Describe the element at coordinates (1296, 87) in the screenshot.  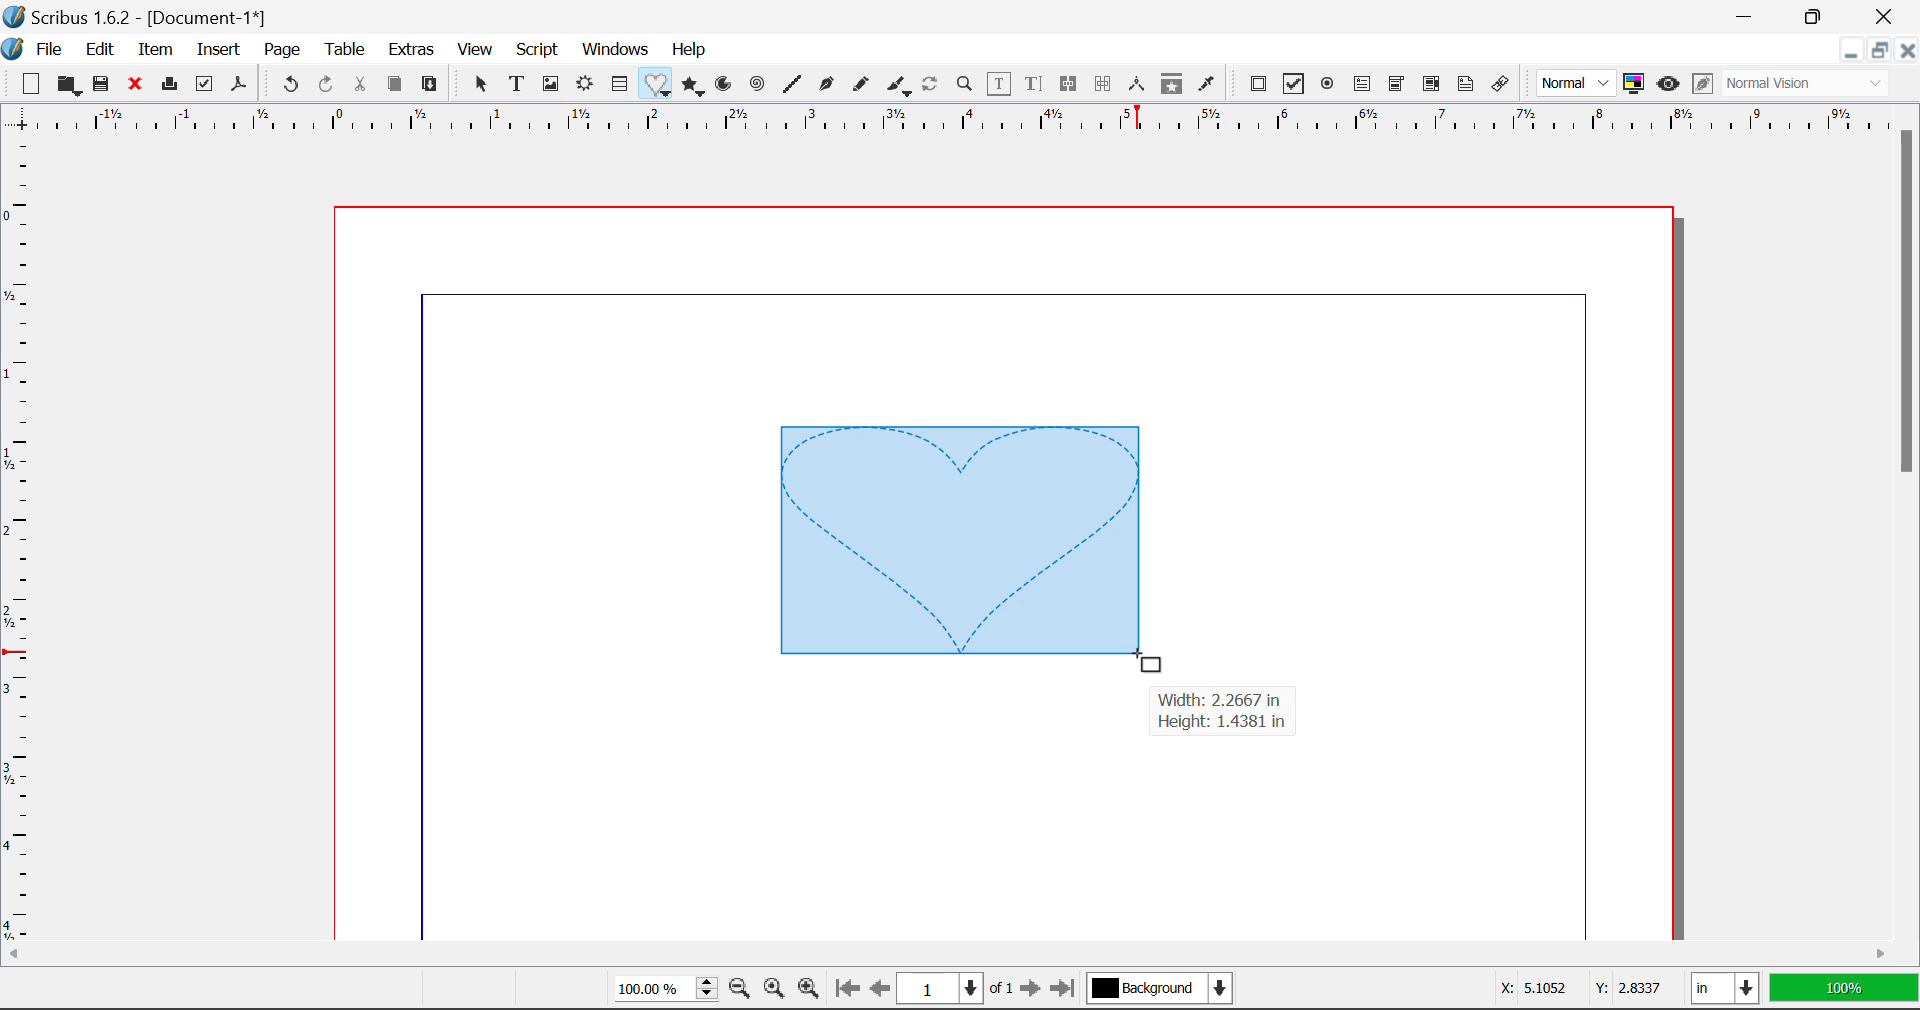
I see `Pdf Checkbox` at that location.